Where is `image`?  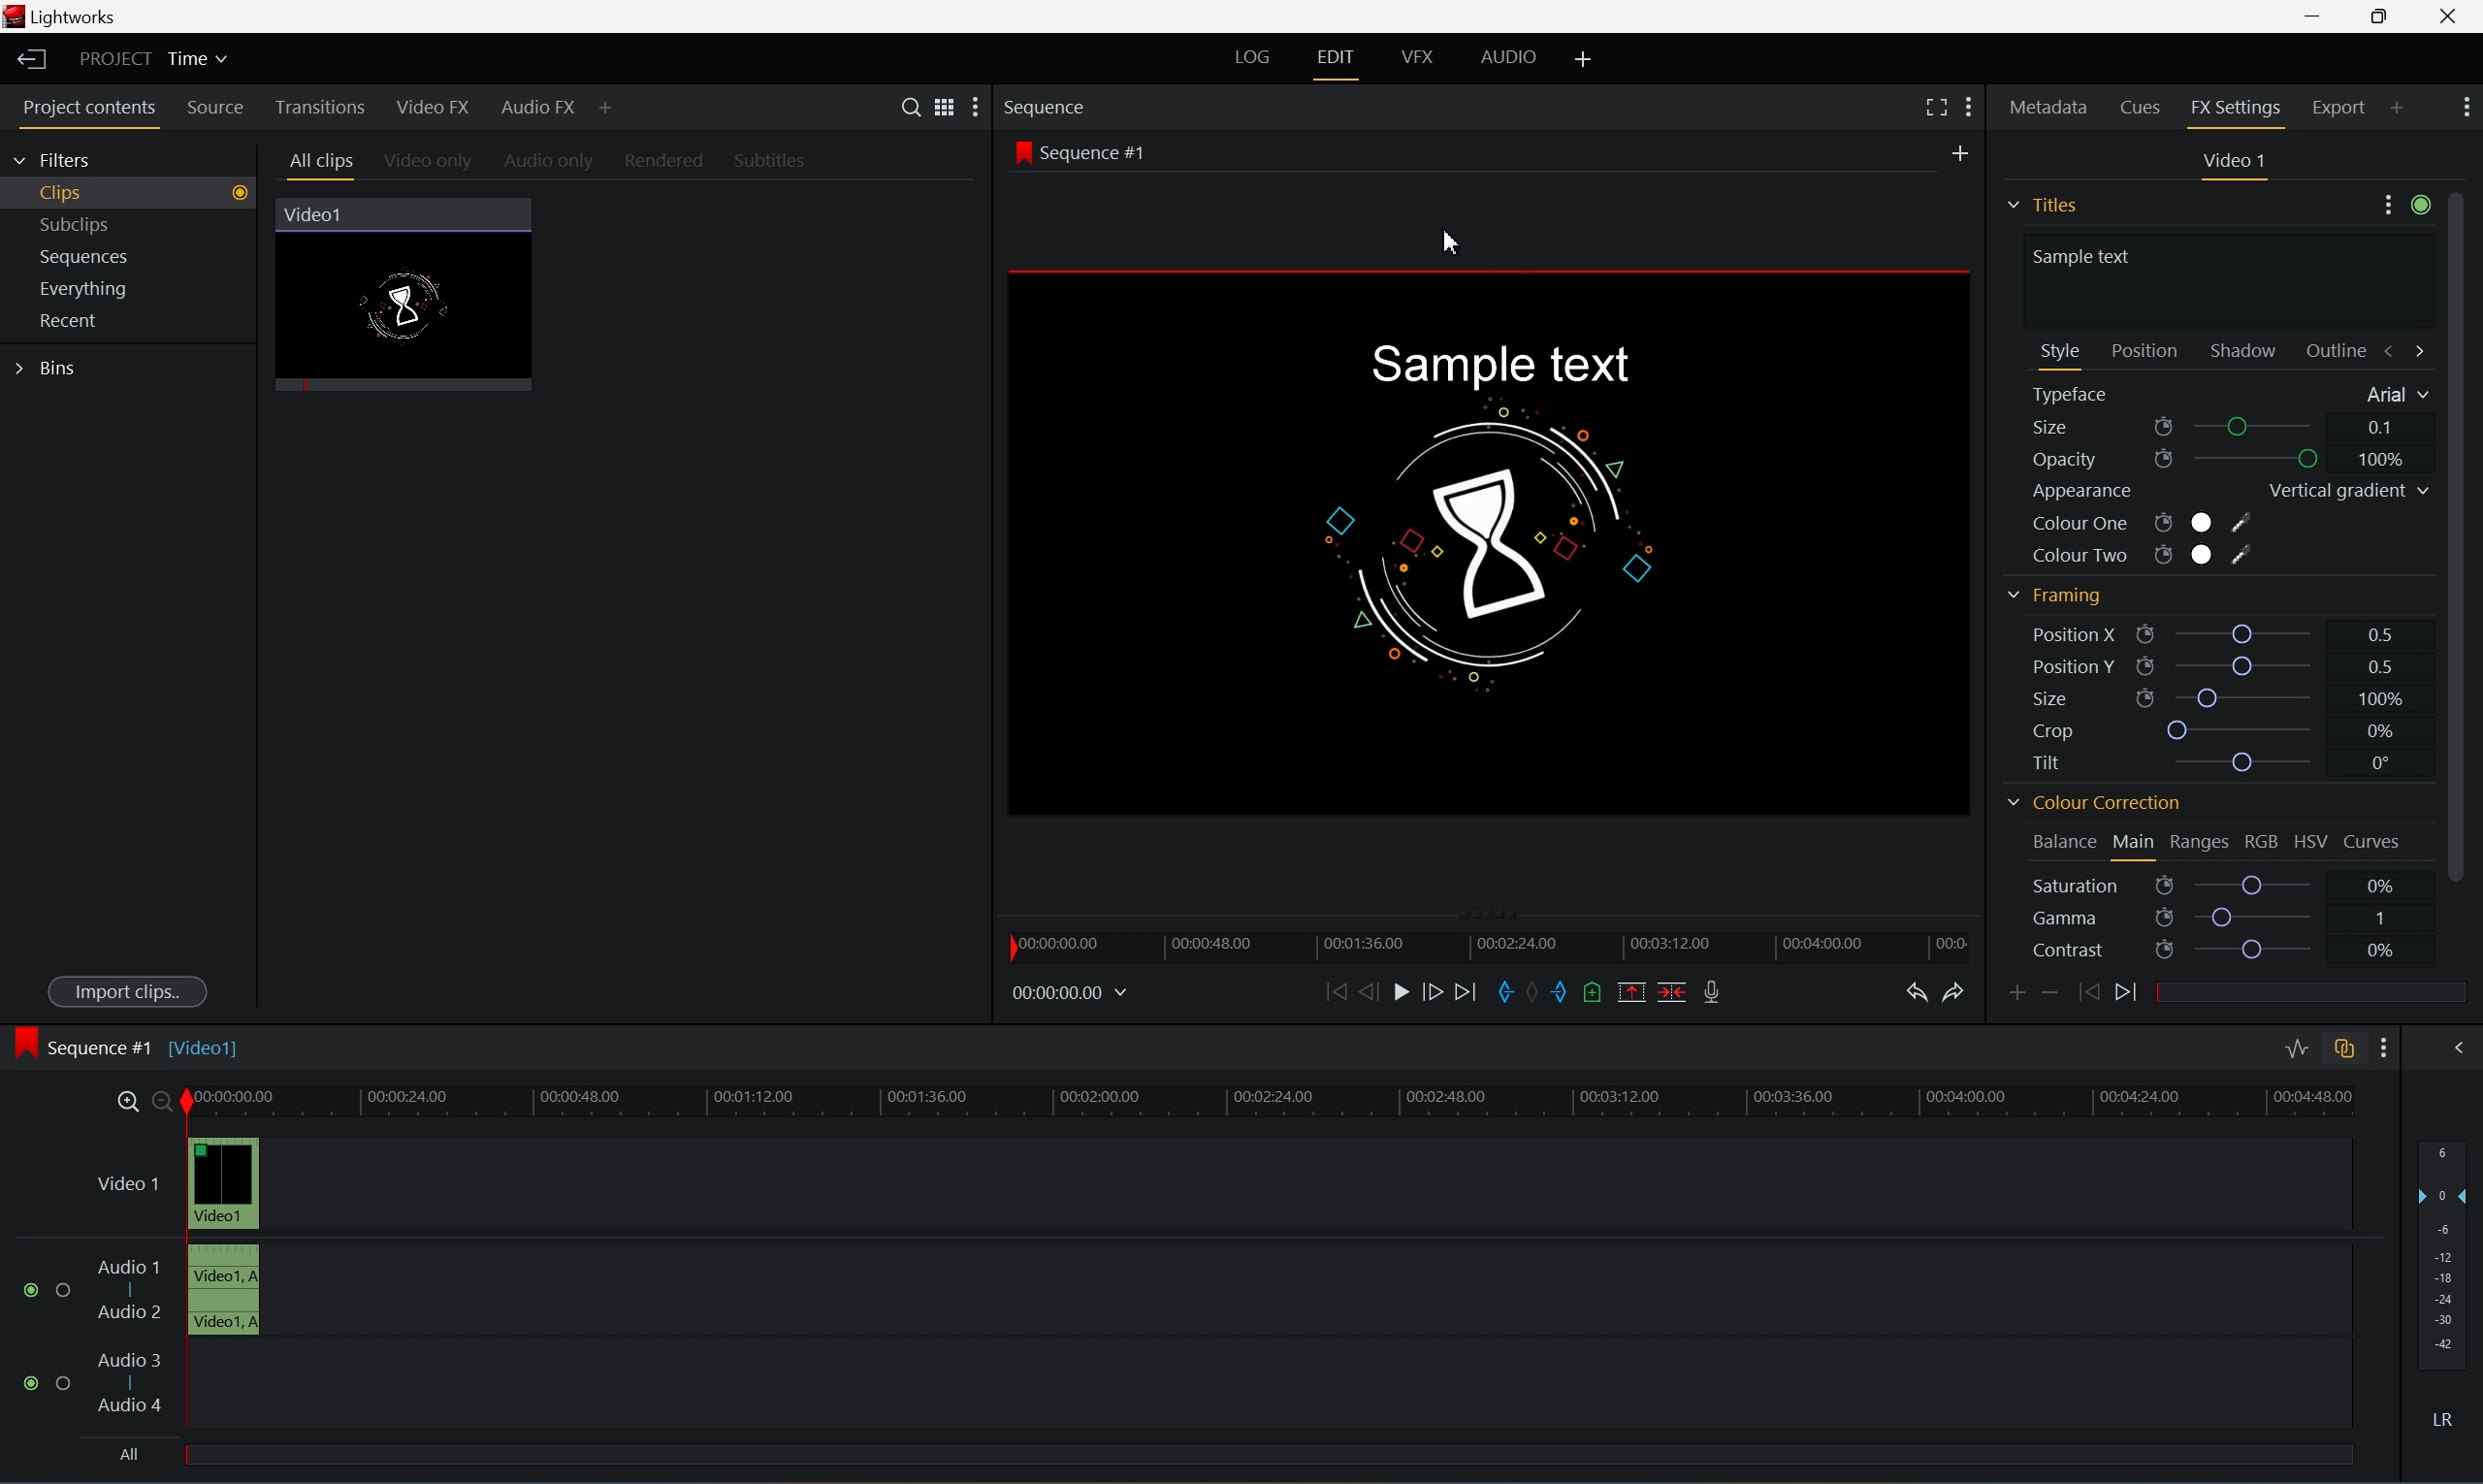 image is located at coordinates (1496, 543).